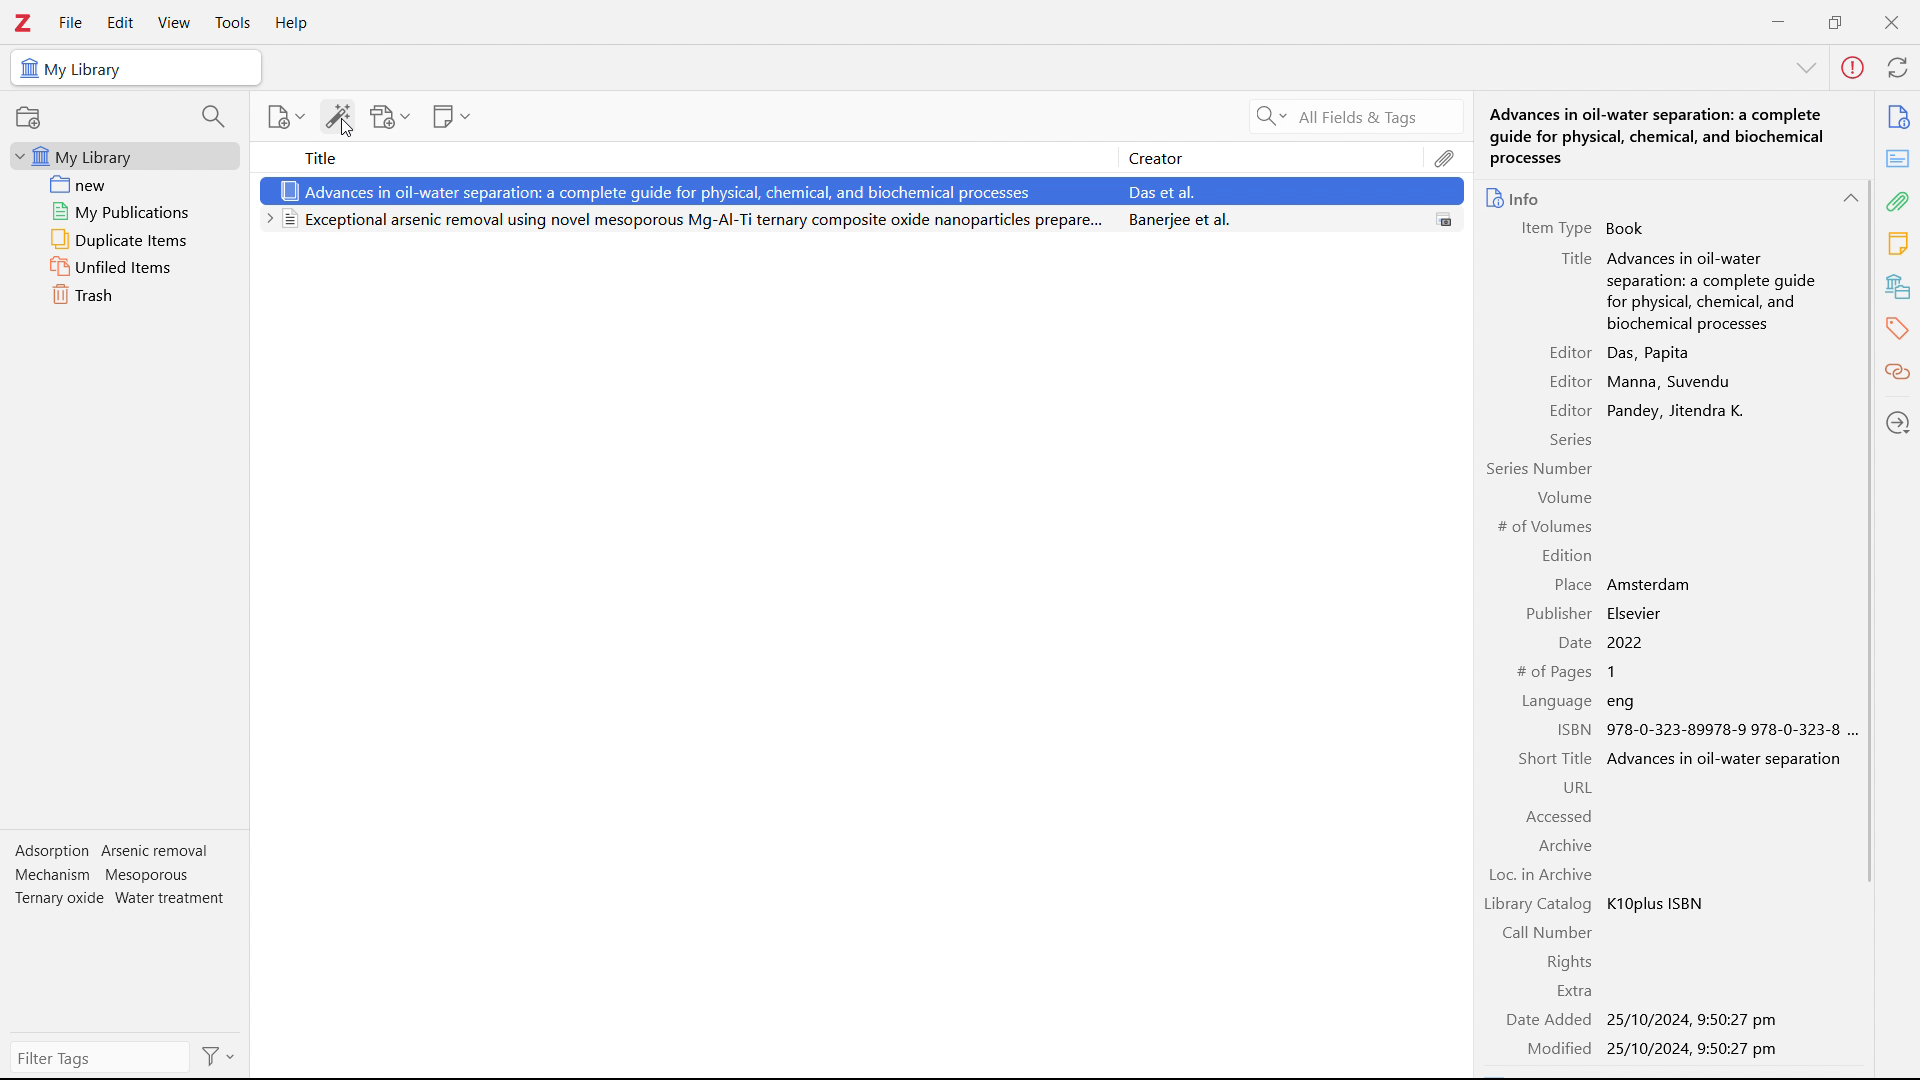 This screenshot has width=1920, height=1080. Describe the element at coordinates (1352, 117) in the screenshot. I see `search all fields & tags` at that location.